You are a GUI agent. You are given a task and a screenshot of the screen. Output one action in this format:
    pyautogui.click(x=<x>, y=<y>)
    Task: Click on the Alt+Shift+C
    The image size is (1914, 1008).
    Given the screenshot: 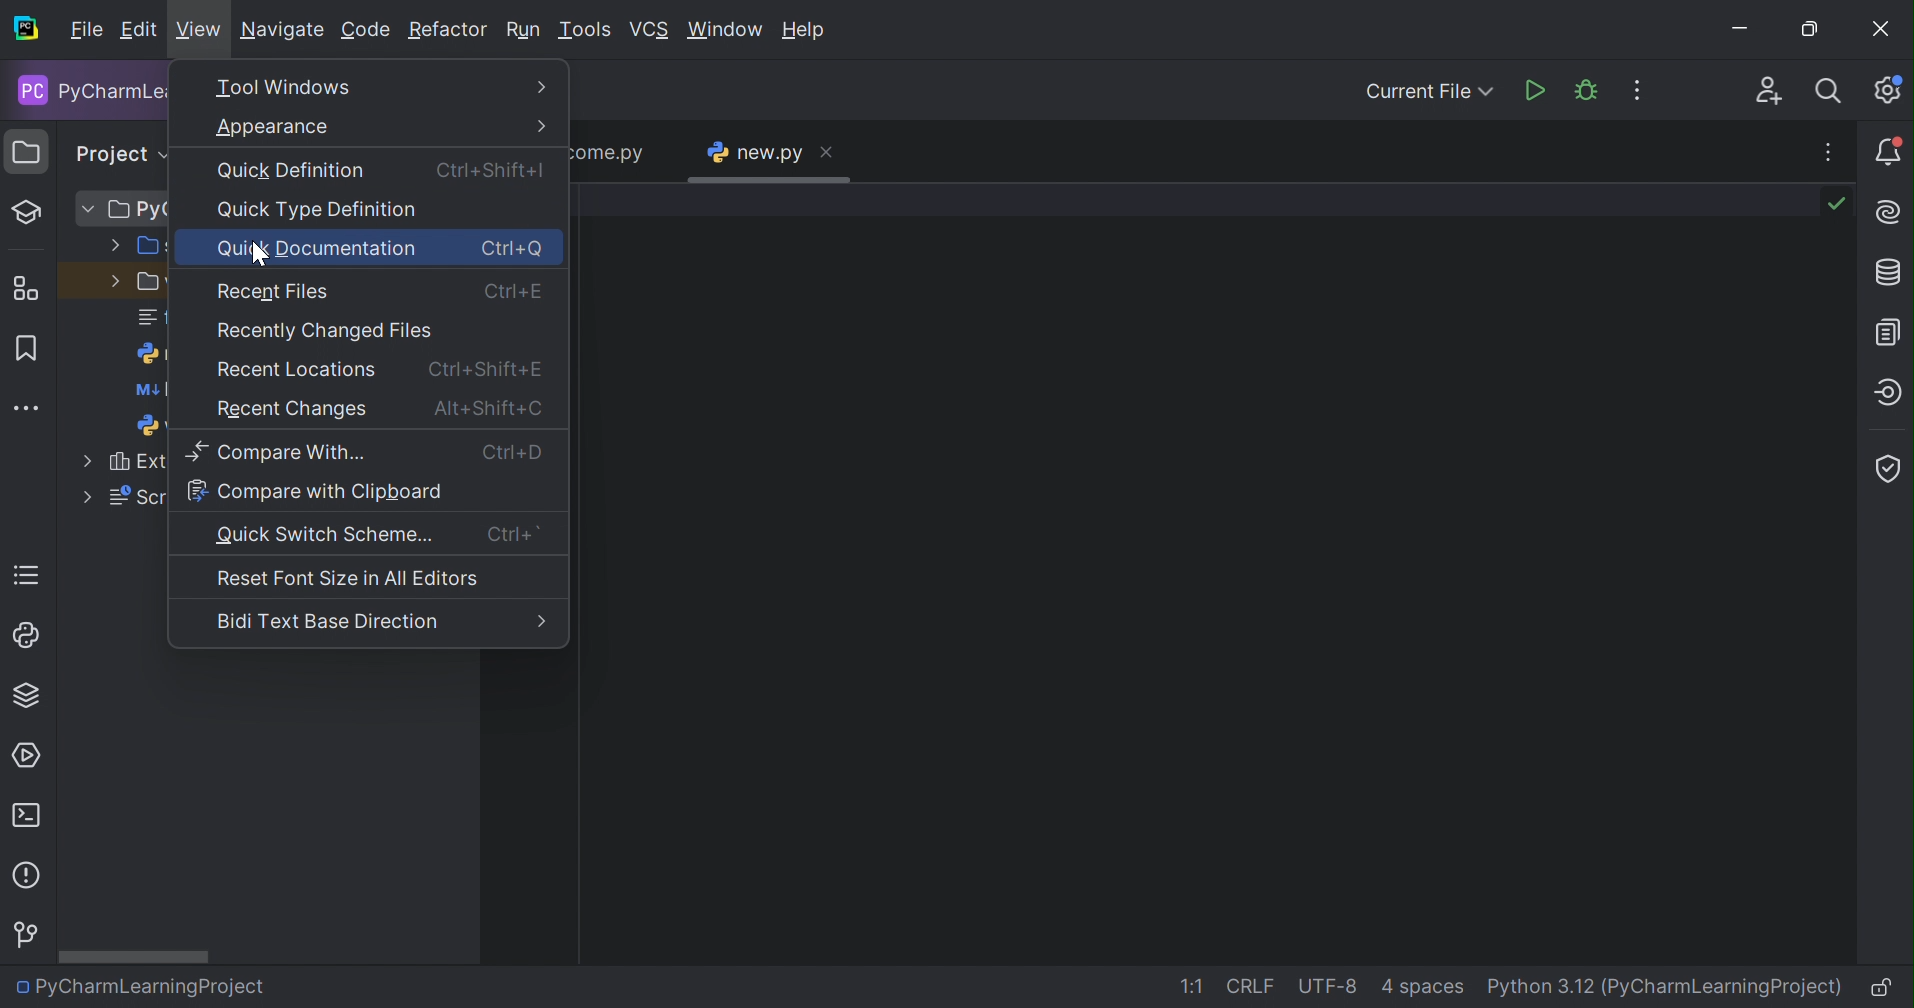 What is the action you would take?
    pyautogui.click(x=488, y=410)
    